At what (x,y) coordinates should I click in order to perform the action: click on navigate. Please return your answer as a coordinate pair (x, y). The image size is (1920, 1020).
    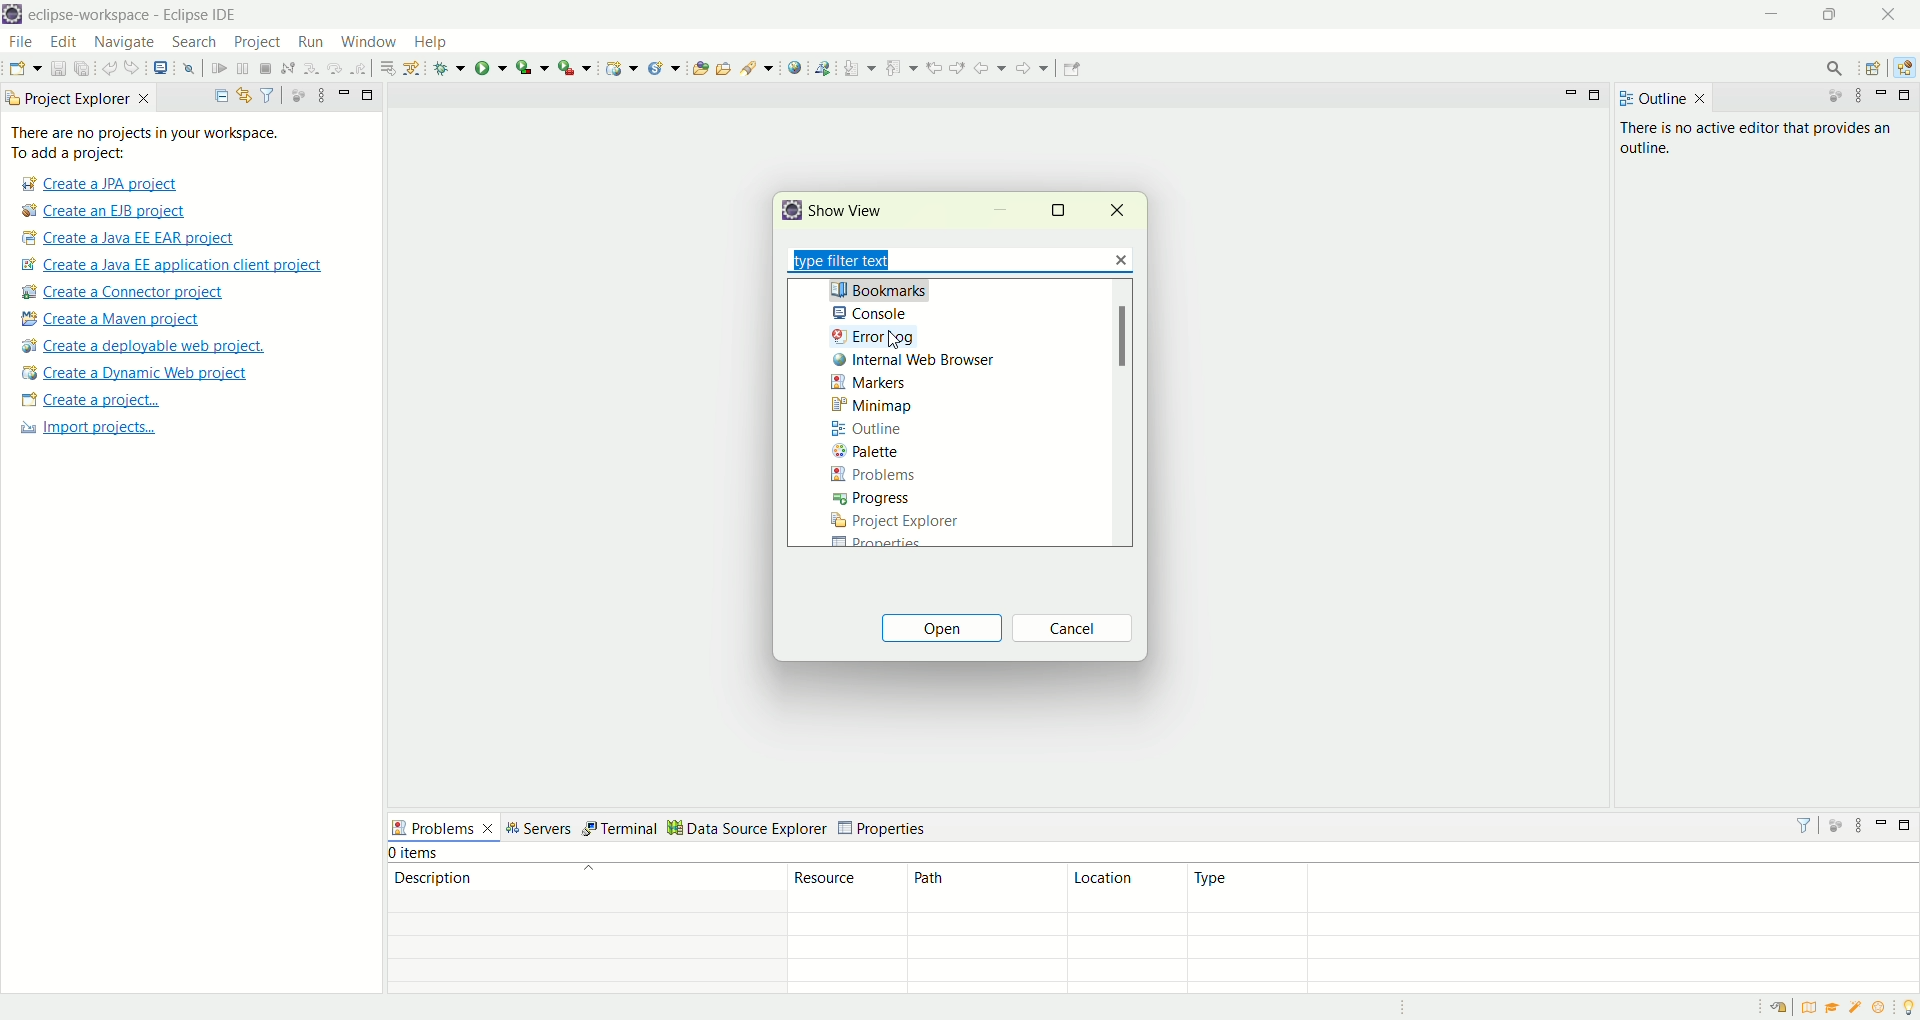
    Looking at the image, I should click on (126, 41).